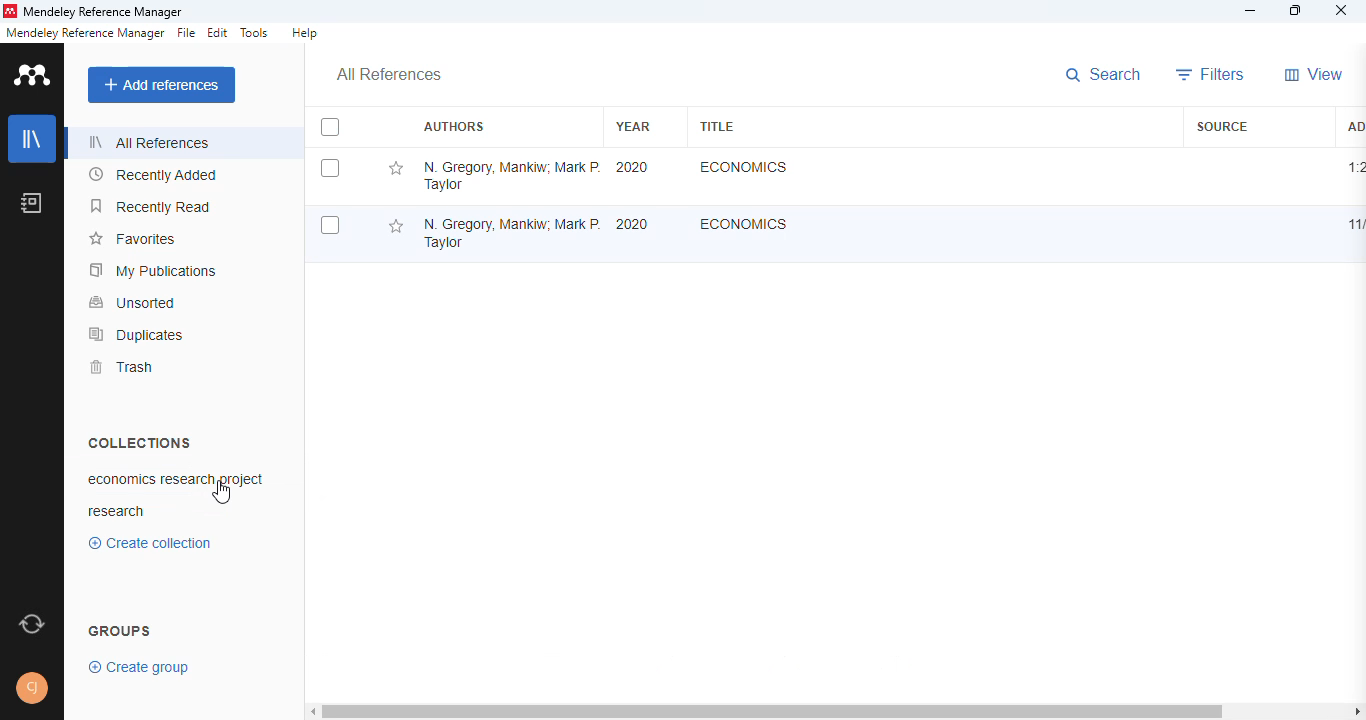  Describe the element at coordinates (32, 625) in the screenshot. I see `sync` at that location.